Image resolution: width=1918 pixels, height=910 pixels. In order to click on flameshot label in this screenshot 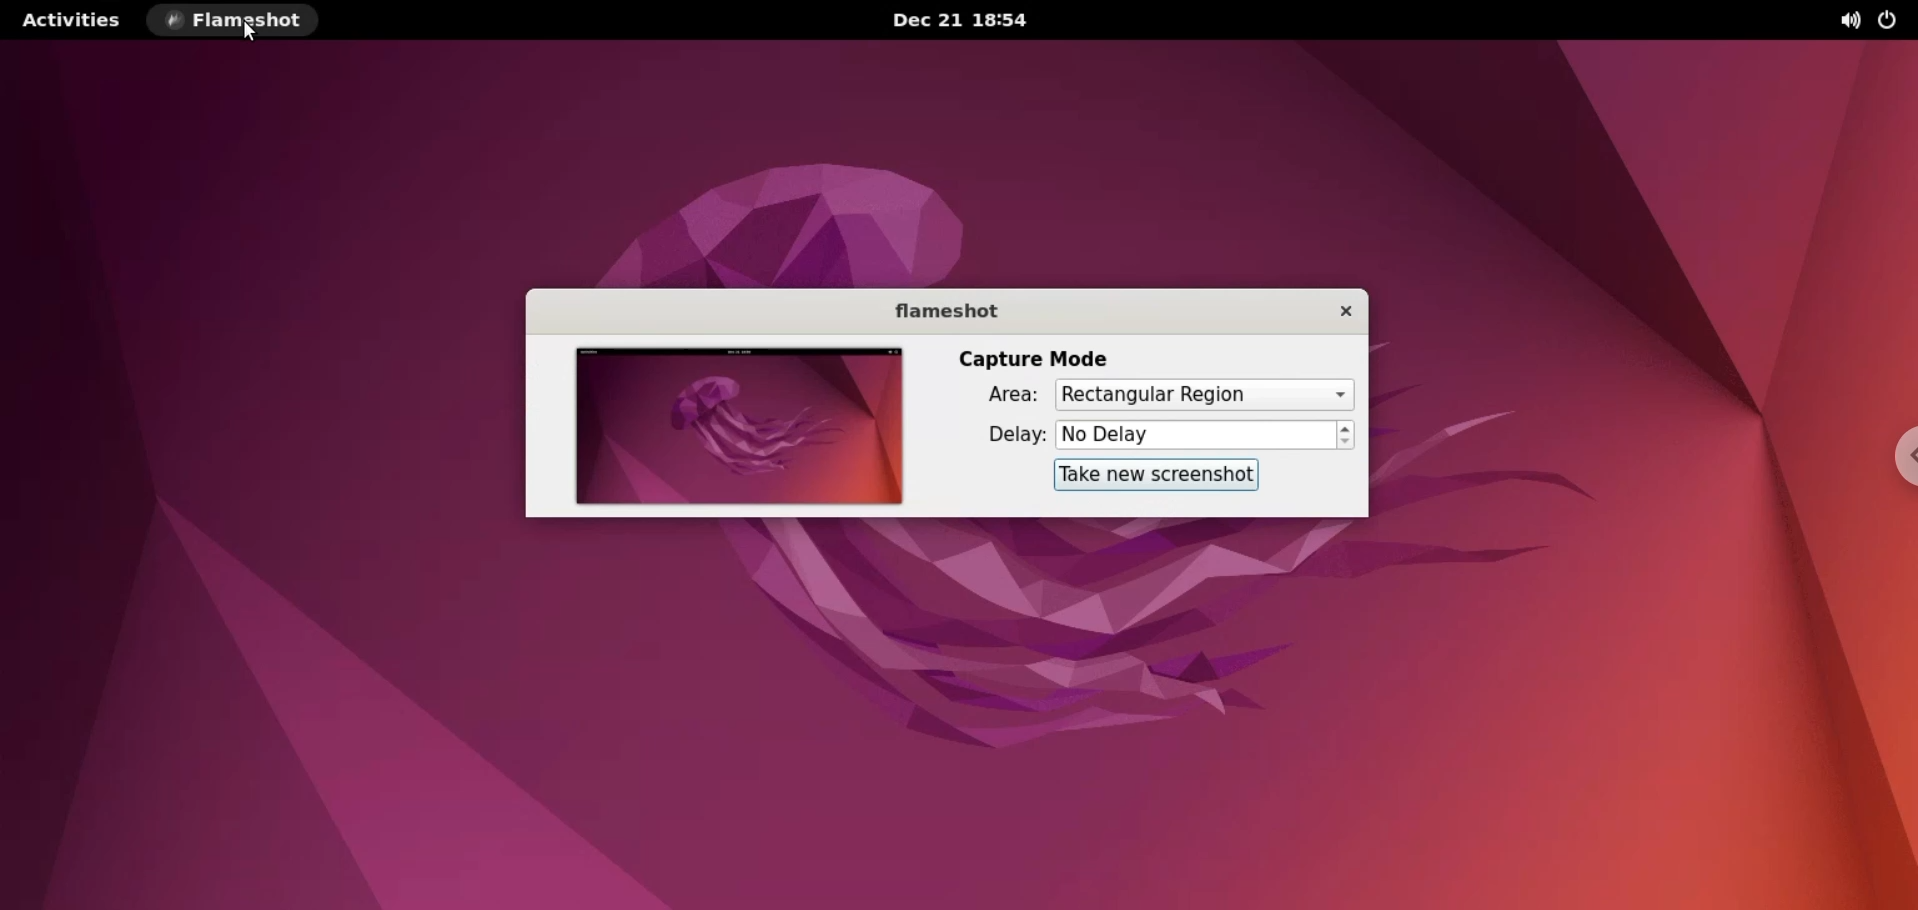, I will do `click(944, 311)`.